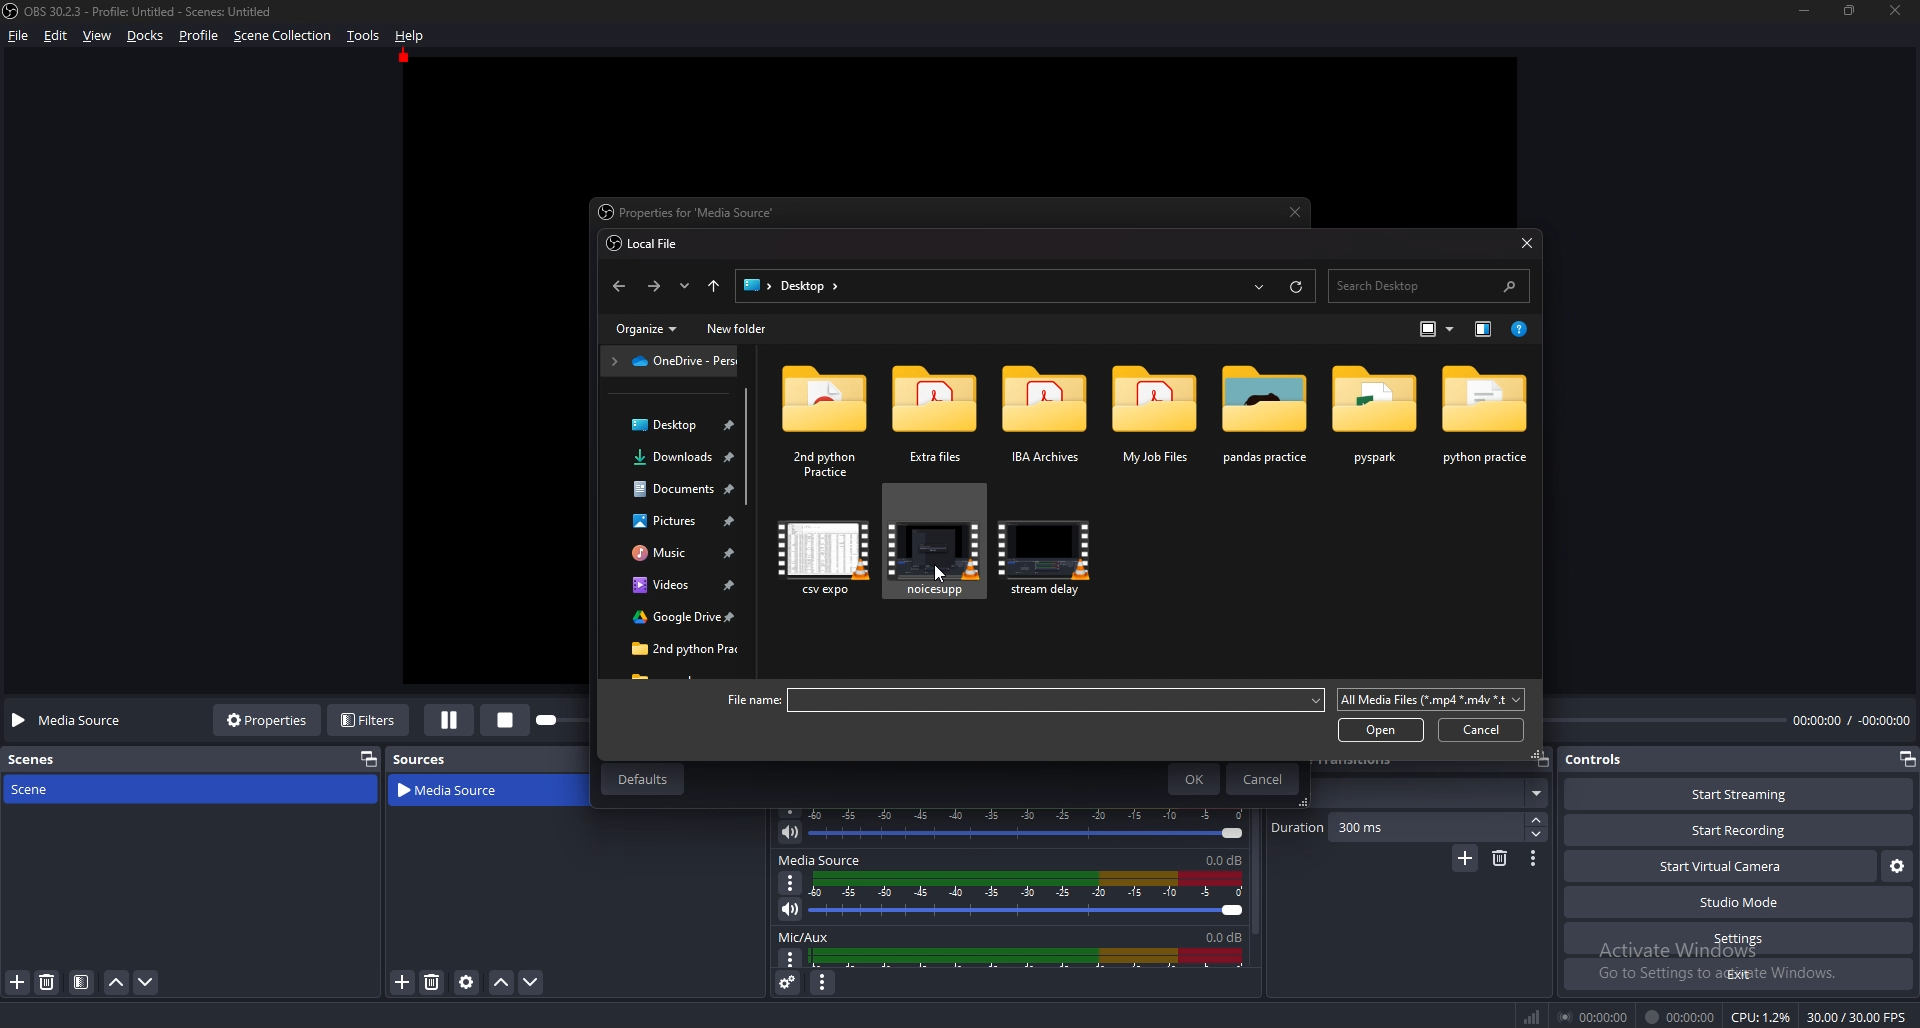 The image size is (1920, 1028). What do you see at coordinates (1260, 287) in the screenshot?
I see `recent` at bounding box center [1260, 287].